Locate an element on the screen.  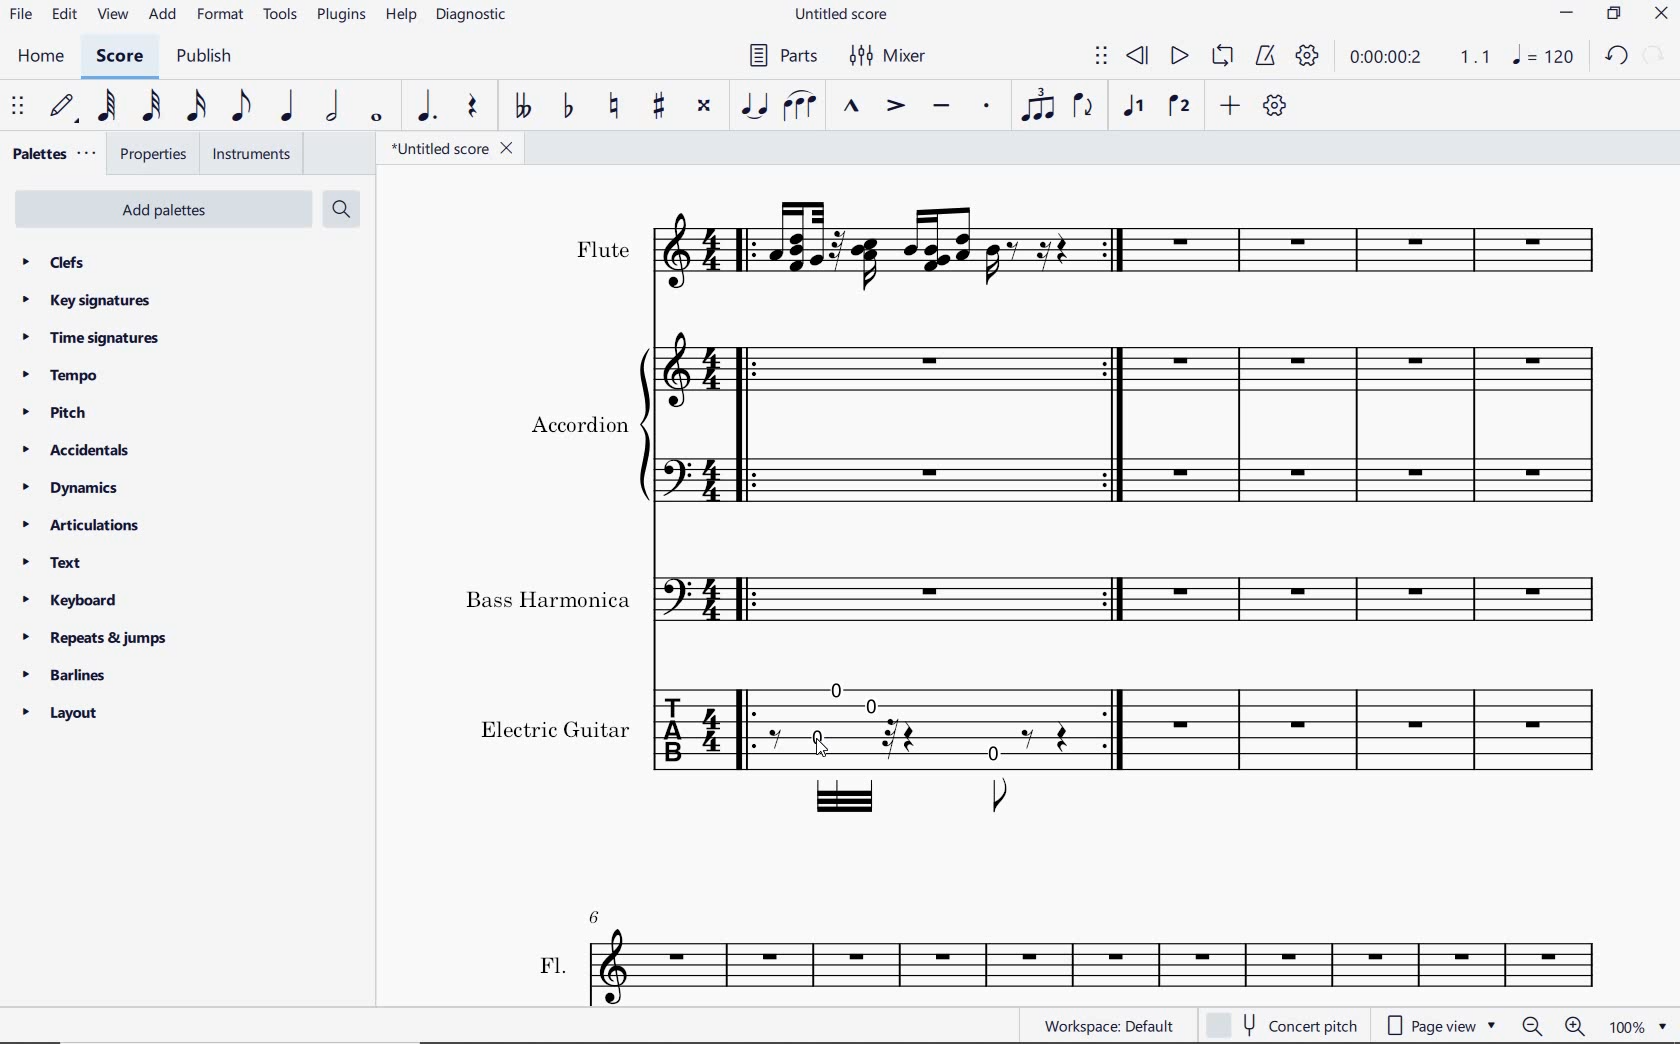
palettes is located at coordinates (52, 157).